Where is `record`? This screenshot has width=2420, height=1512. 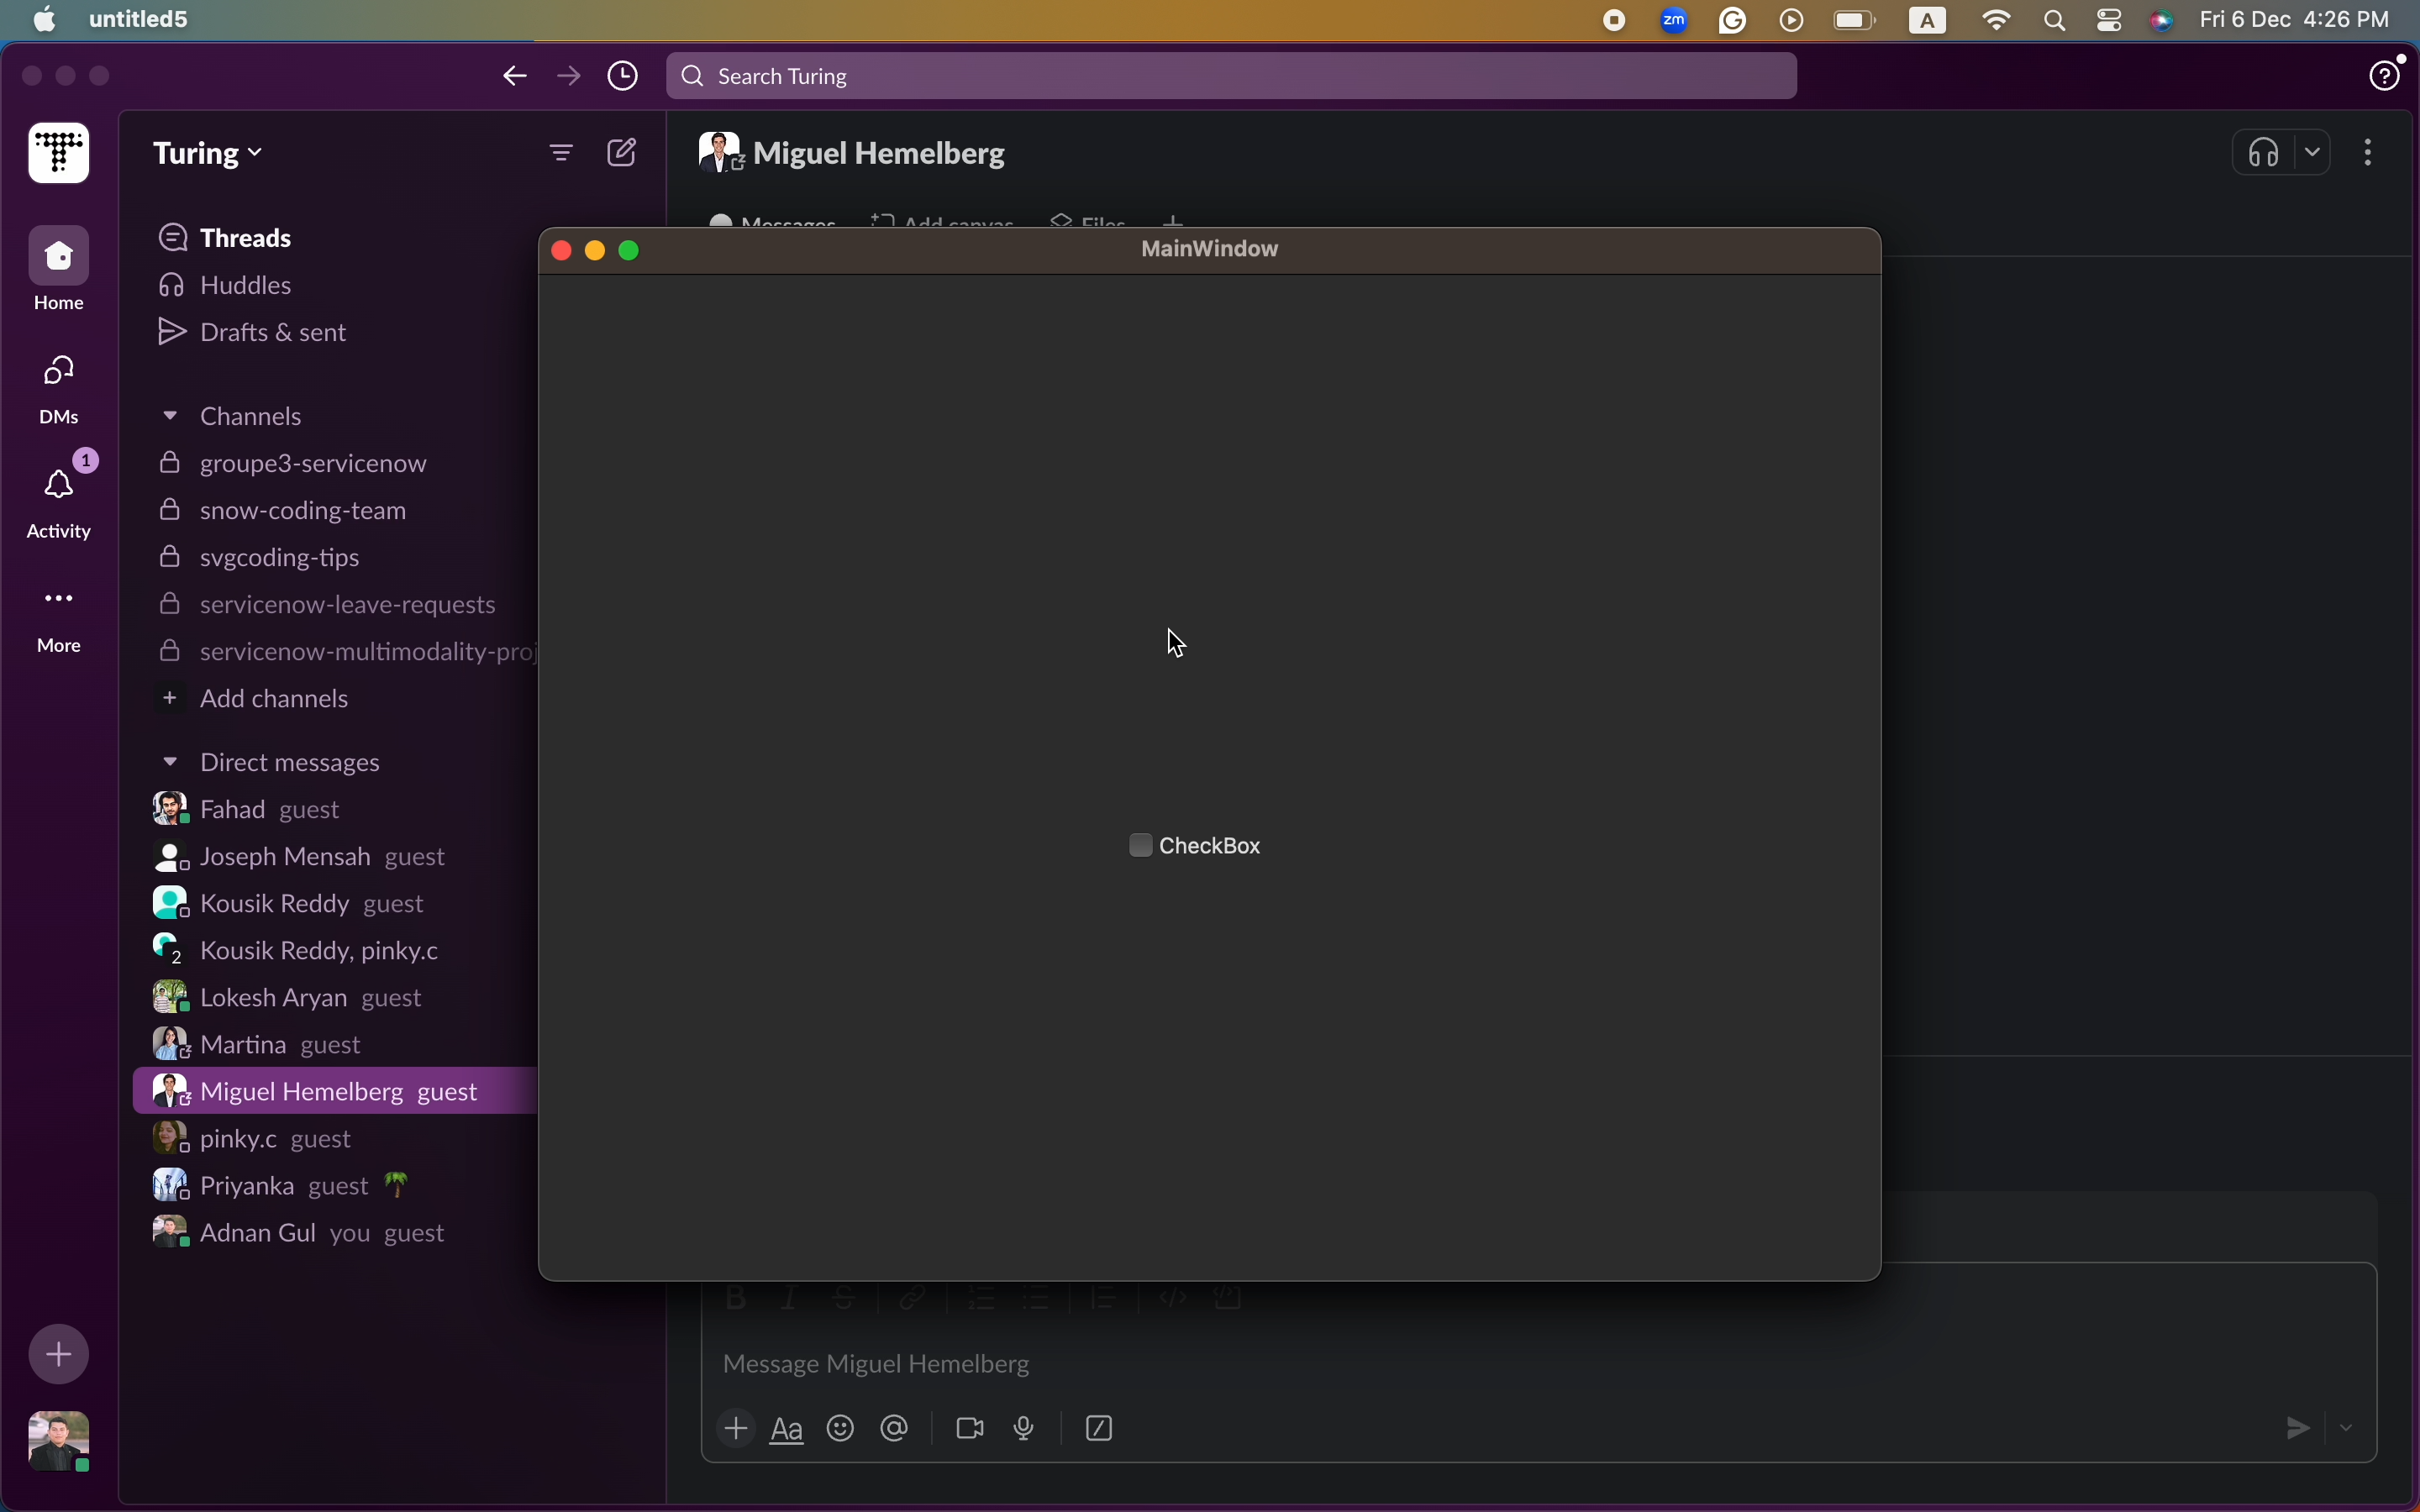
record is located at coordinates (1618, 19).